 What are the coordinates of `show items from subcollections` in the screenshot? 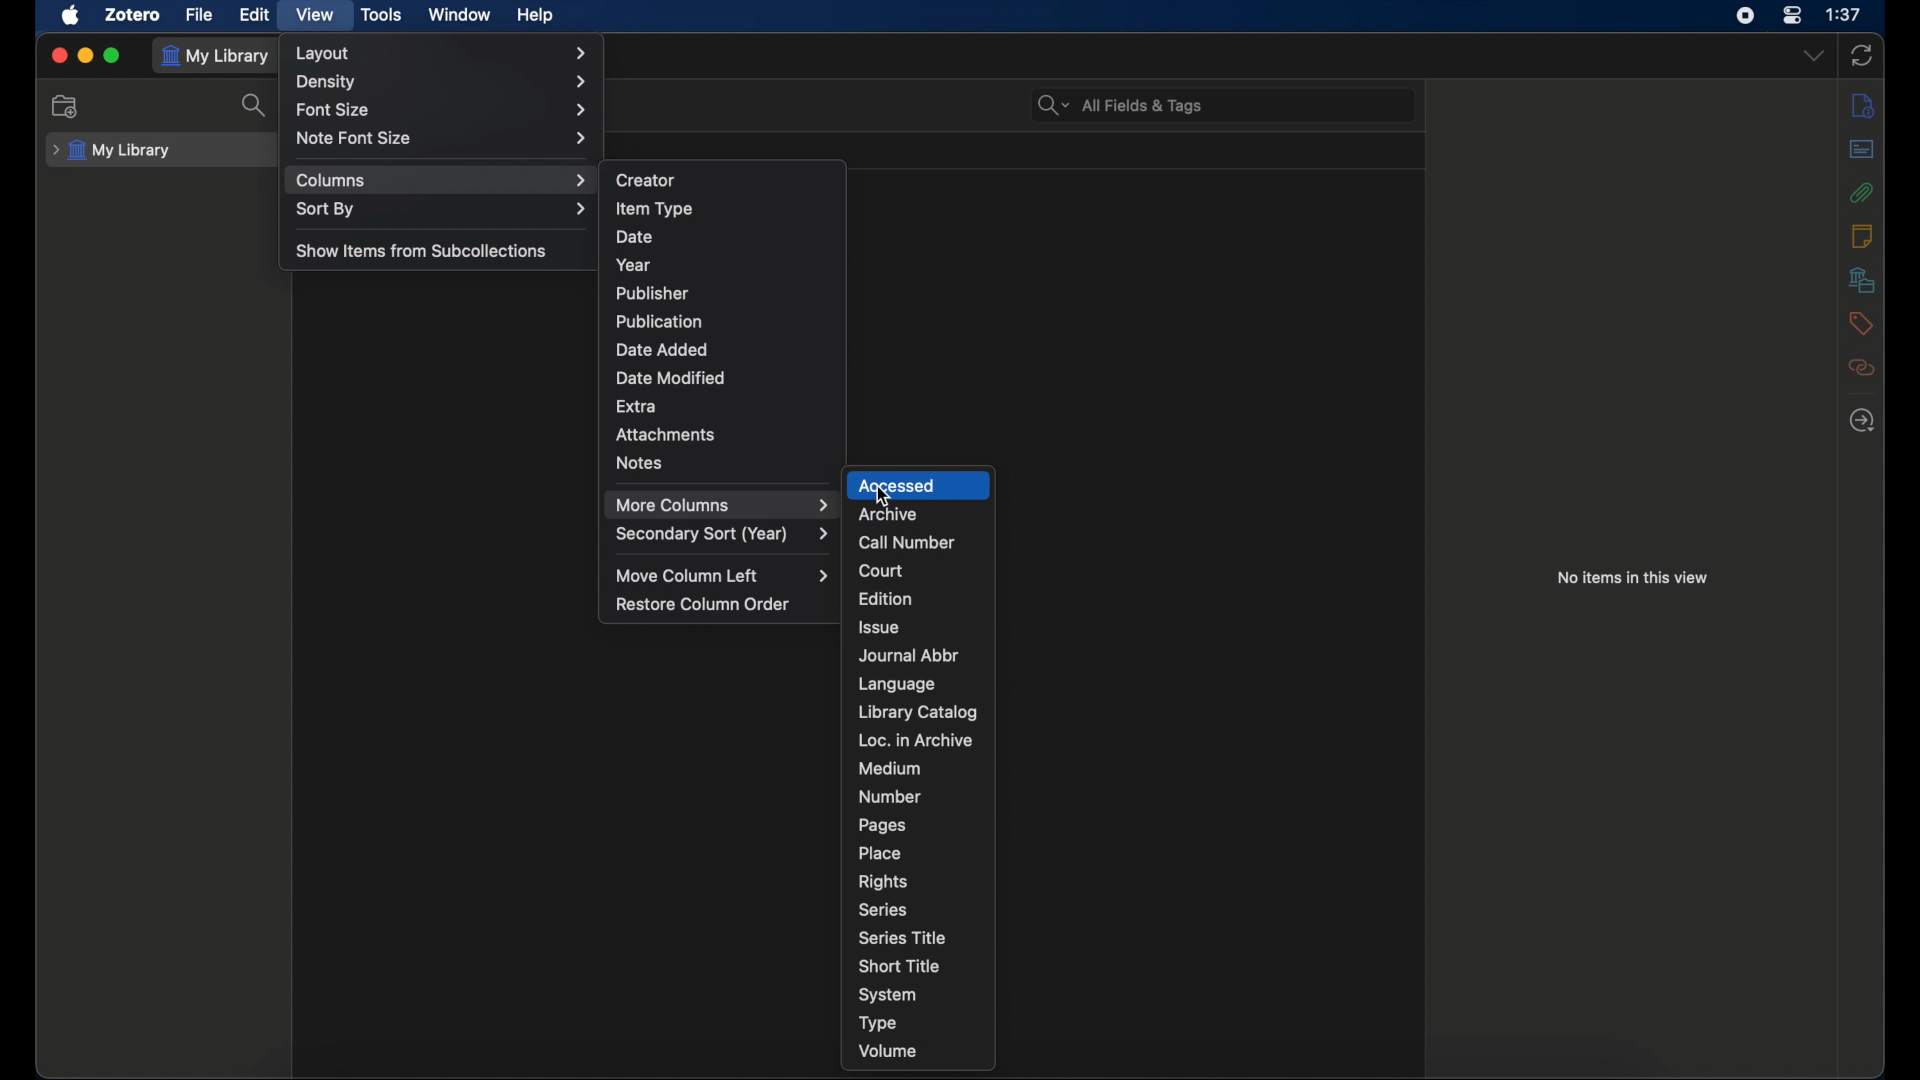 It's located at (422, 250).